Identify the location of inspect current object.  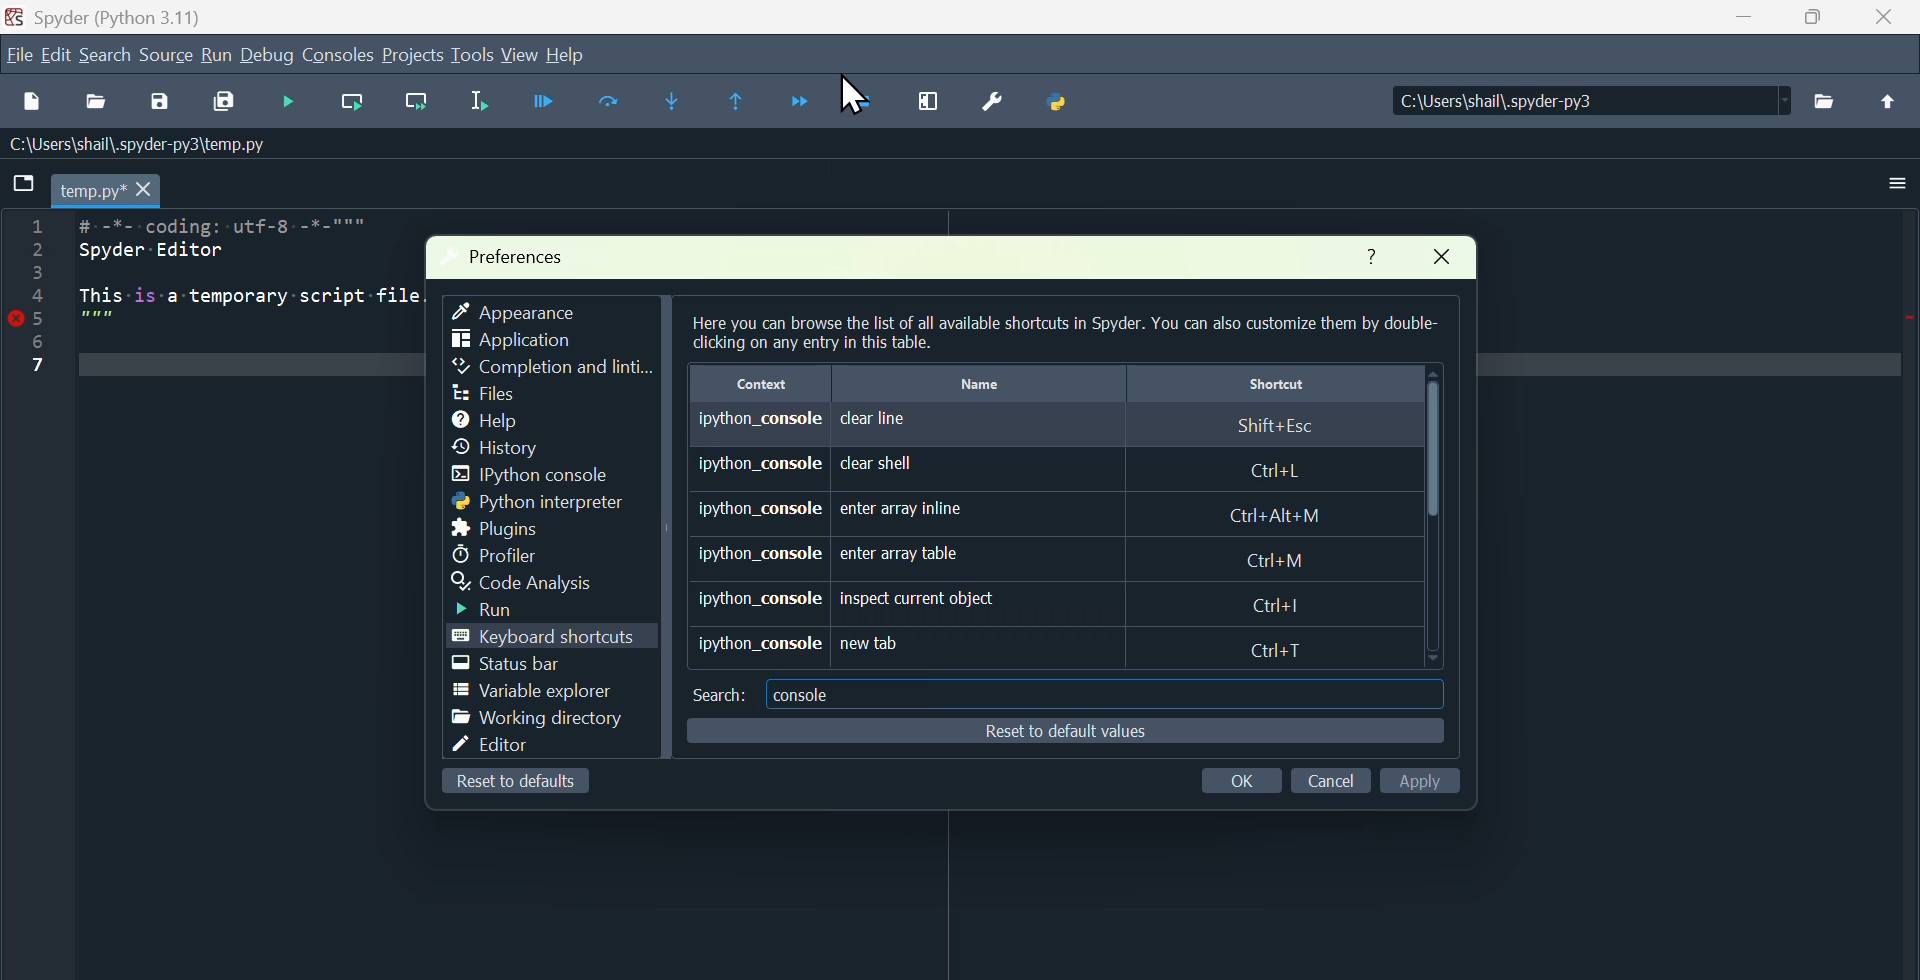
(1024, 595).